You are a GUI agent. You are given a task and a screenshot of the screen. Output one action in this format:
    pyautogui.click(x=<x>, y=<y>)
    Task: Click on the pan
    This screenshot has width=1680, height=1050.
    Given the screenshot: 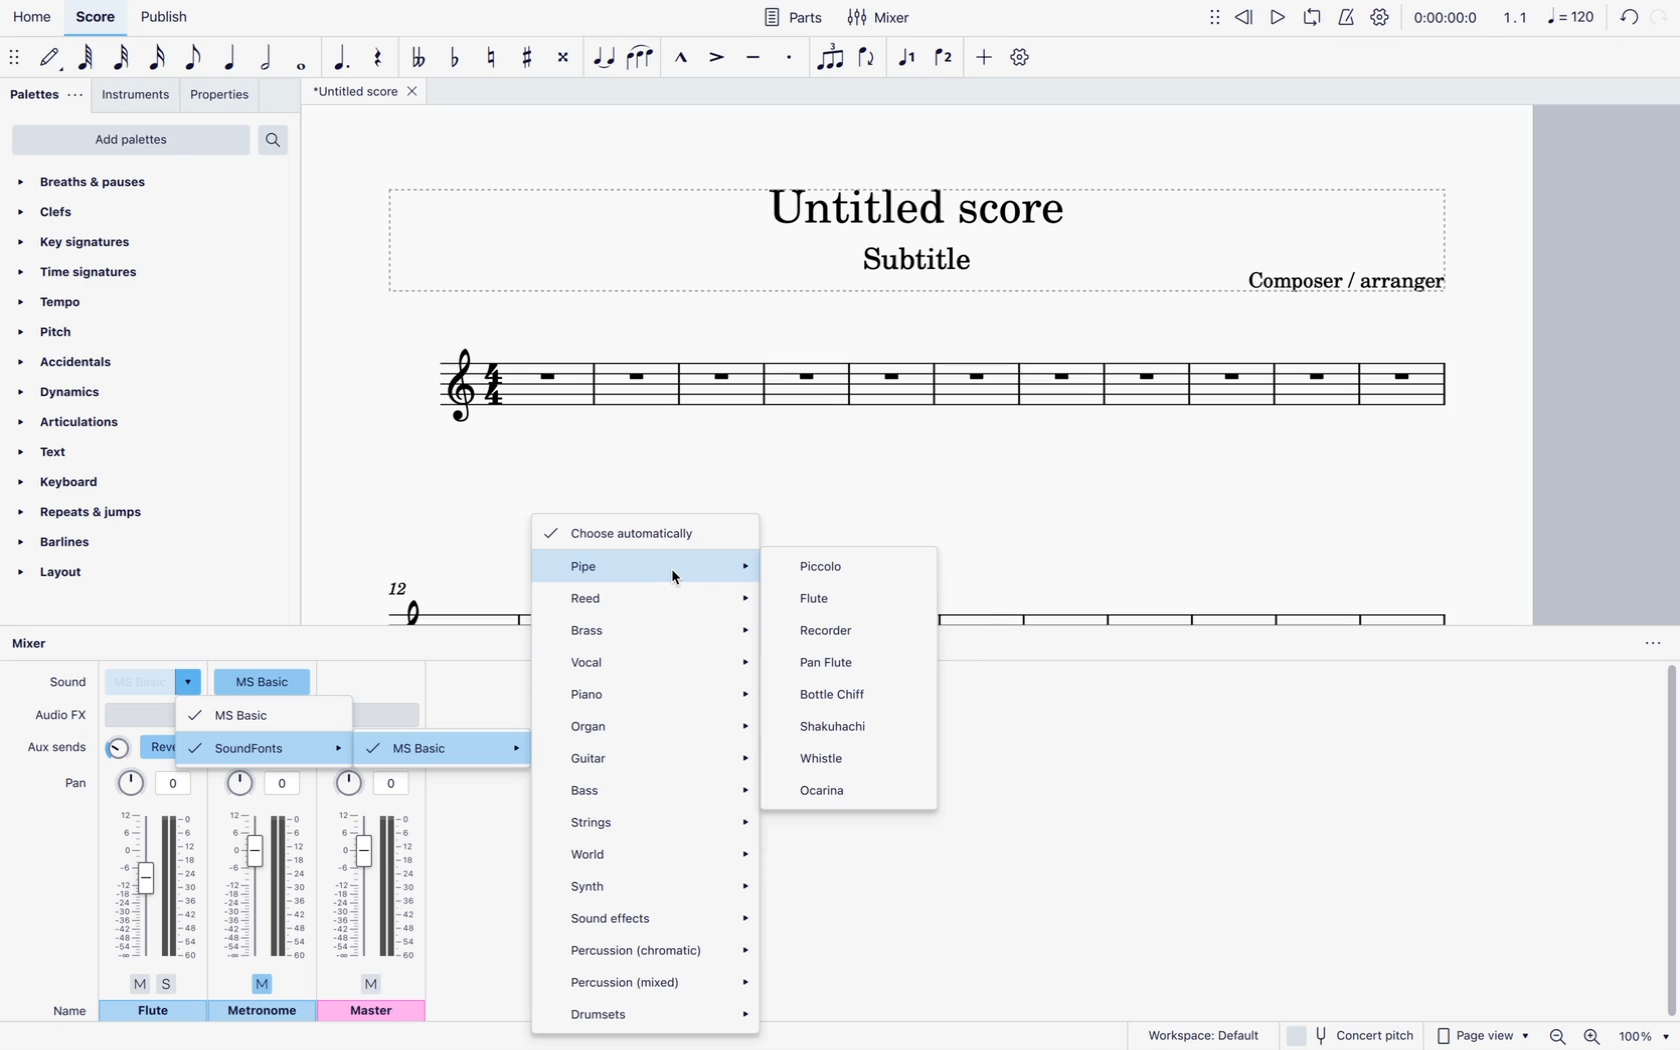 What is the action you would take?
    pyautogui.click(x=265, y=880)
    